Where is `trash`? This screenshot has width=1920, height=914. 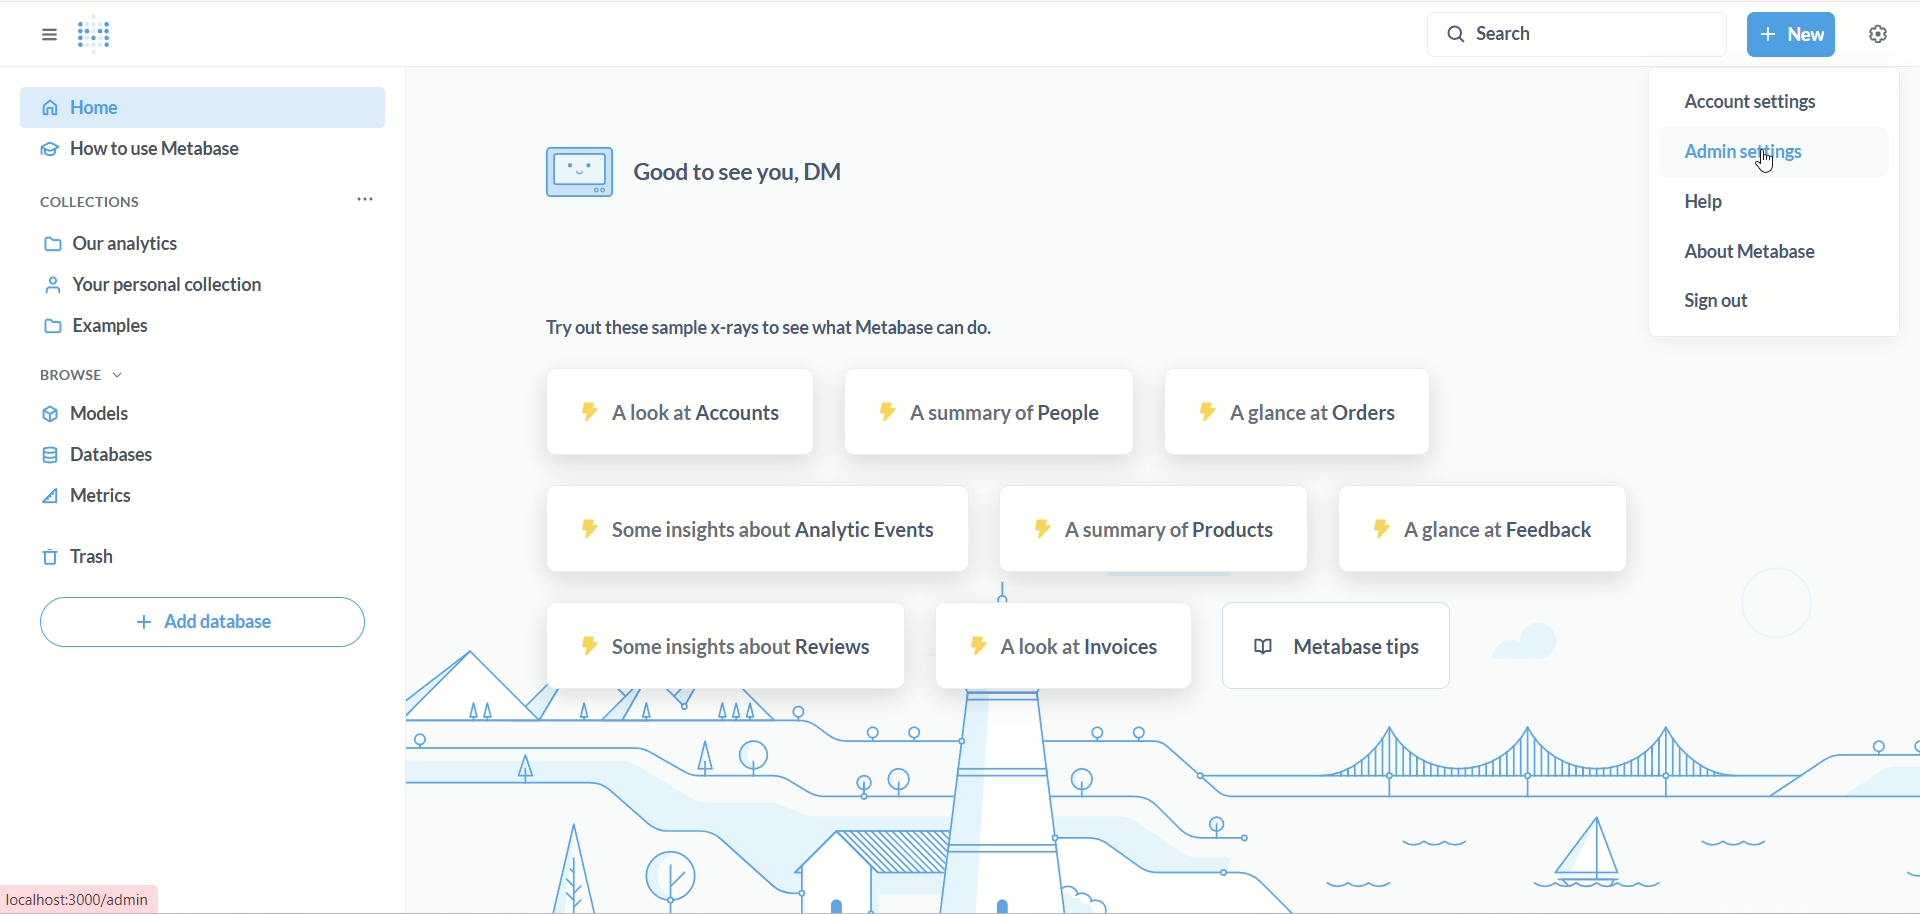 trash is located at coordinates (79, 556).